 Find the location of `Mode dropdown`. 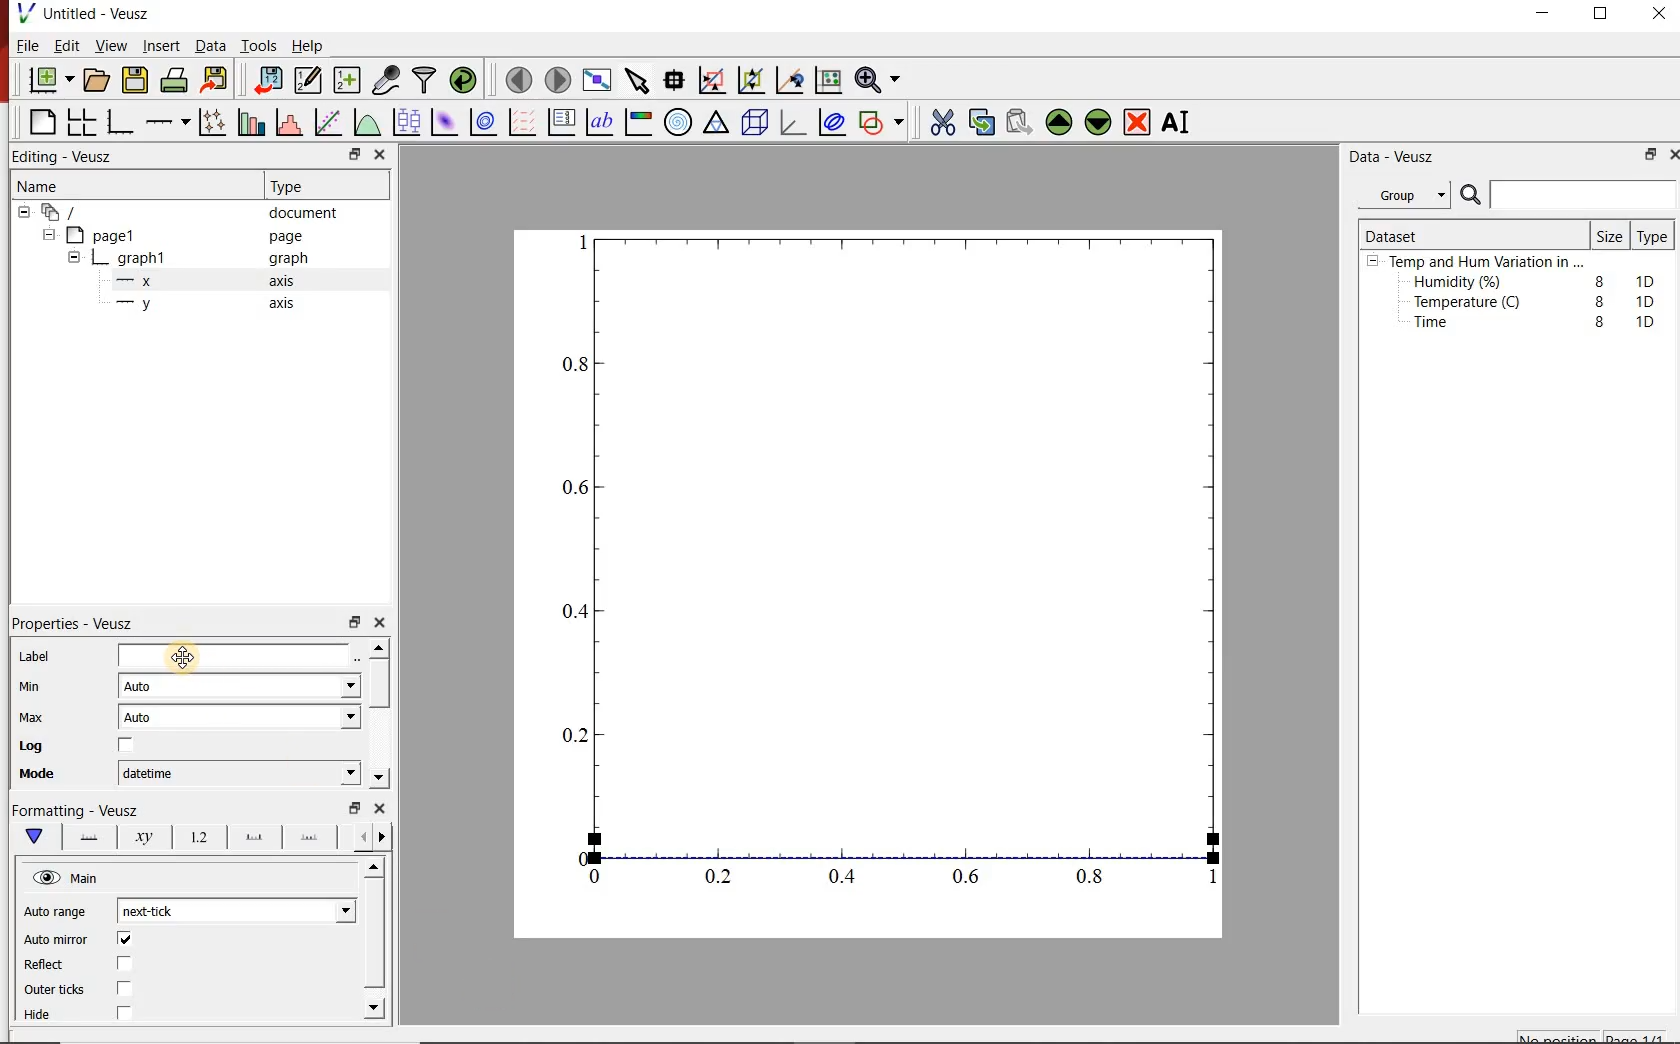

Mode dropdown is located at coordinates (327, 773).